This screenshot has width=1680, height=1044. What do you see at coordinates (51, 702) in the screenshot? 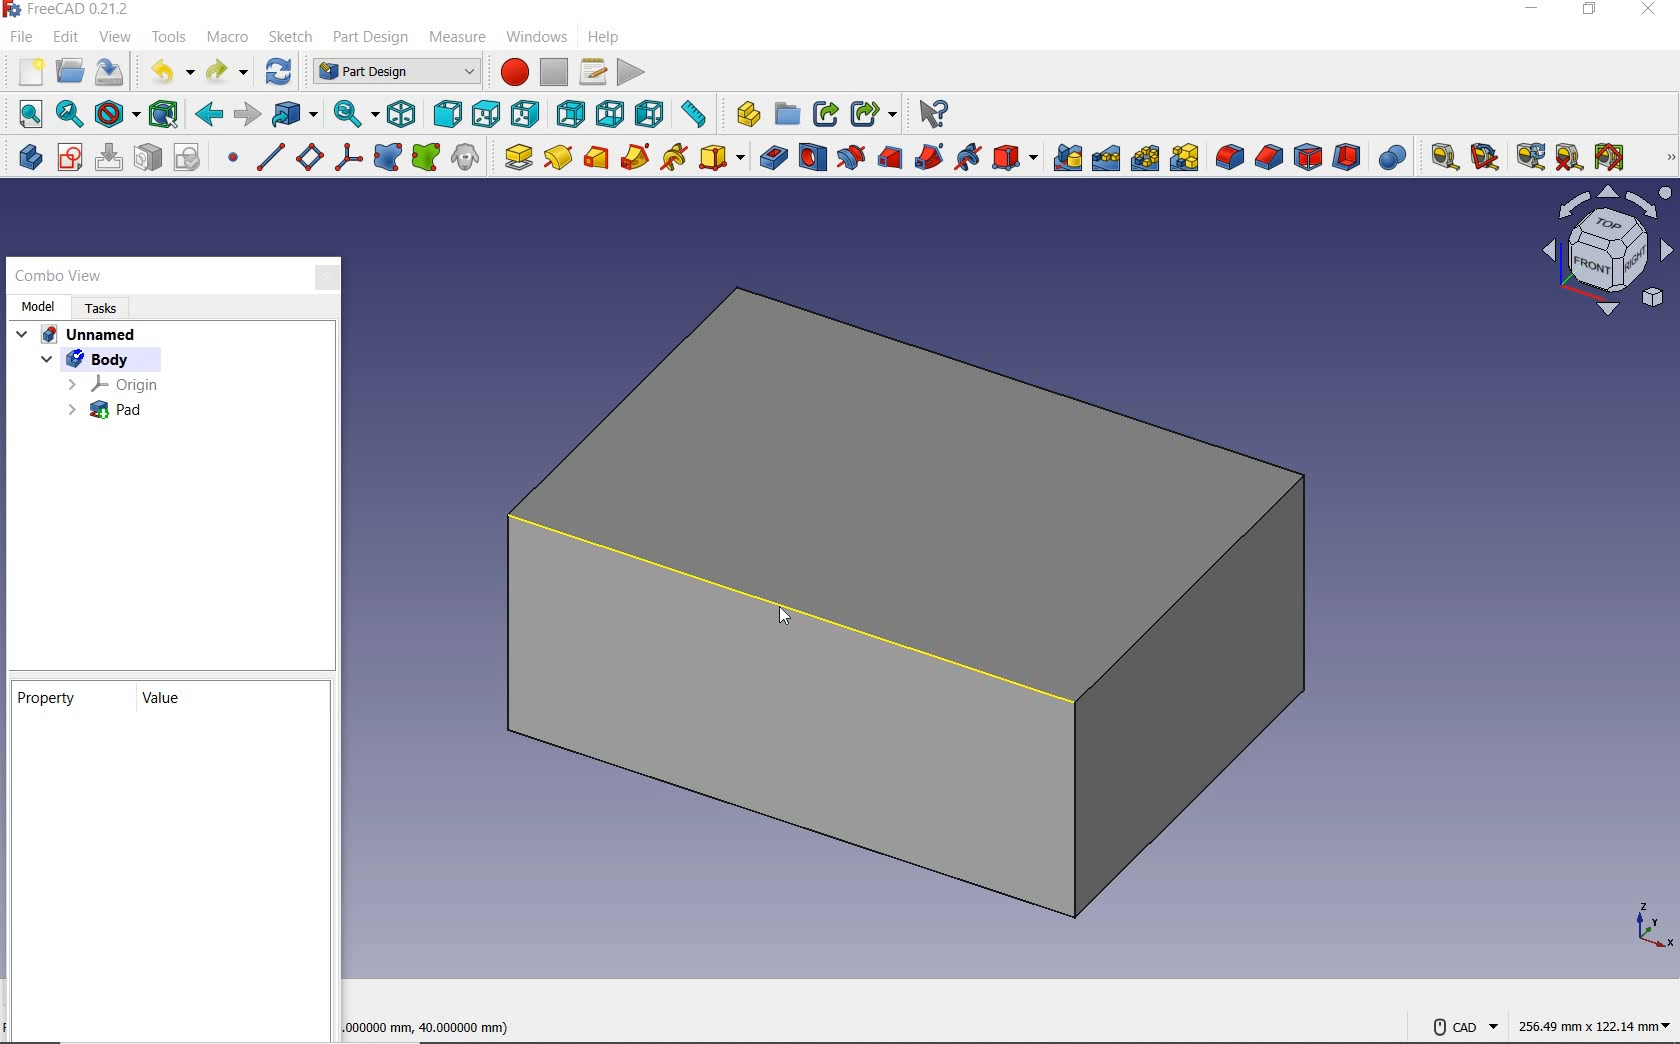
I see `property` at bounding box center [51, 702].